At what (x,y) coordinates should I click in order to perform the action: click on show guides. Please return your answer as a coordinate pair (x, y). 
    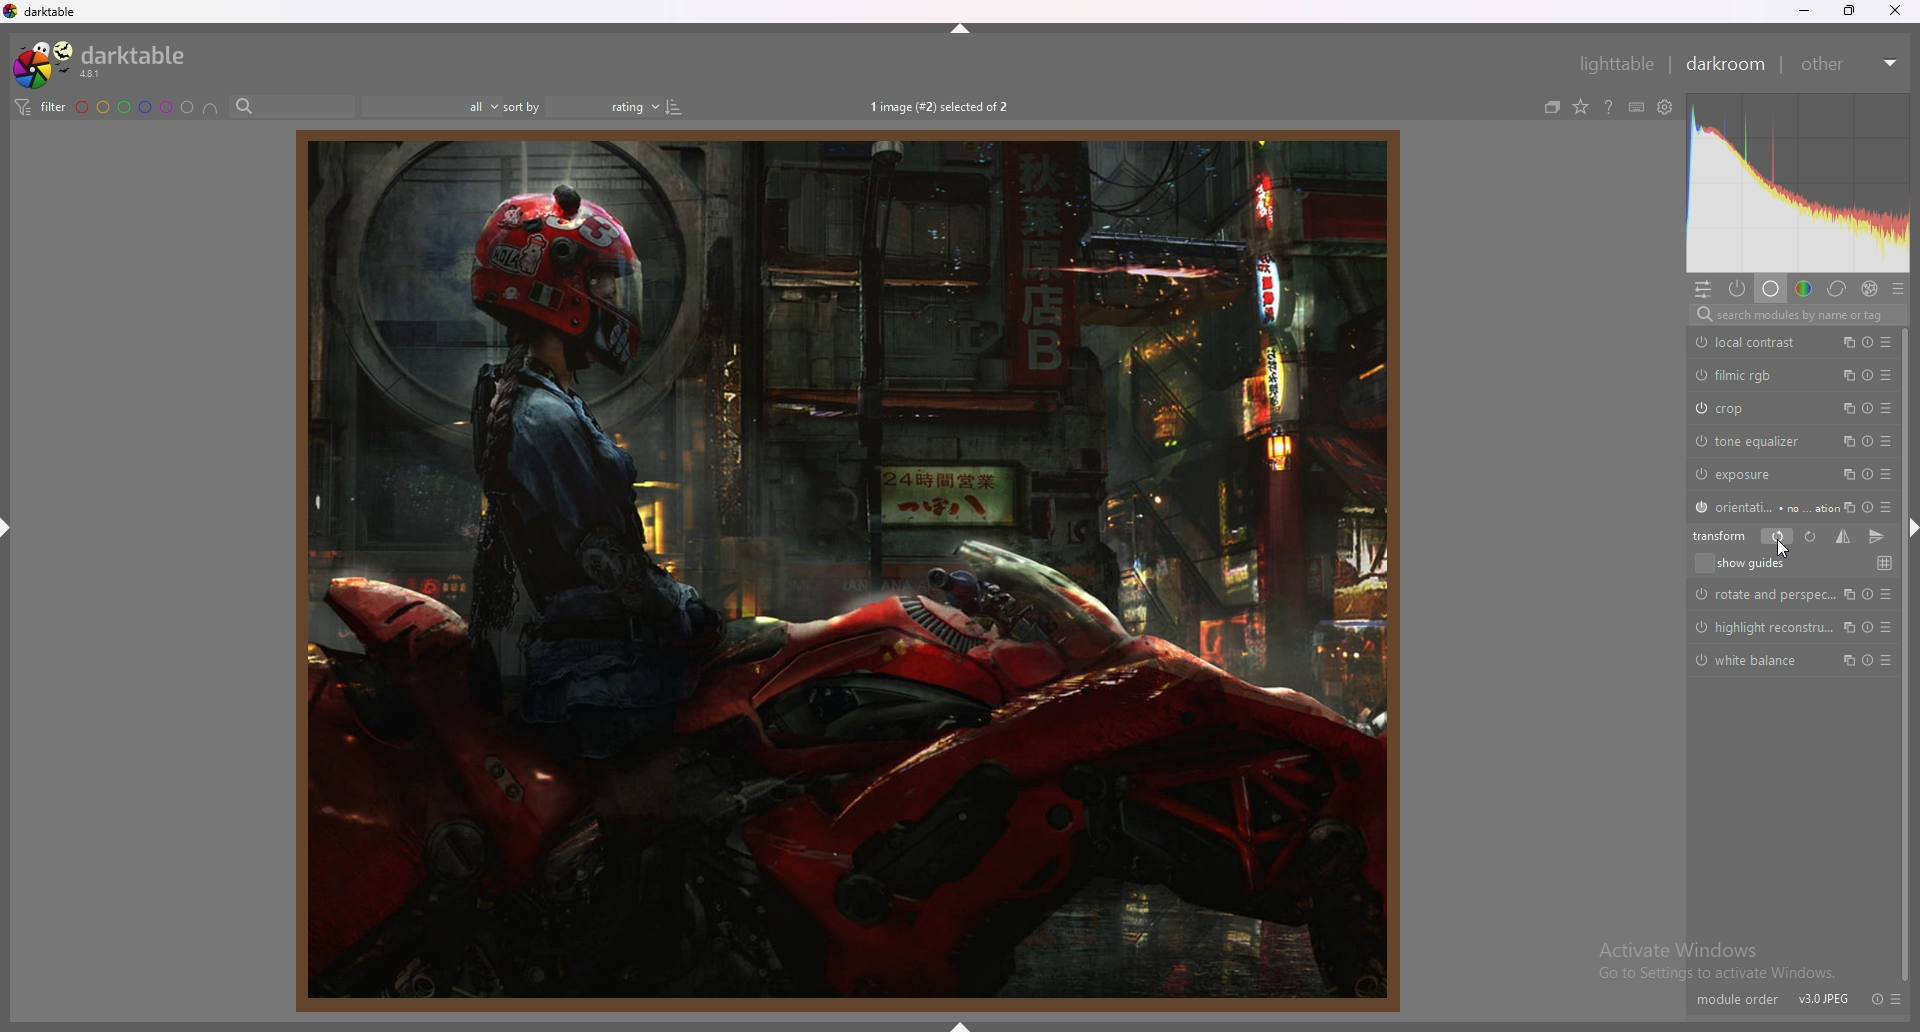
    Looking at the image, I should click on (1750, 564).